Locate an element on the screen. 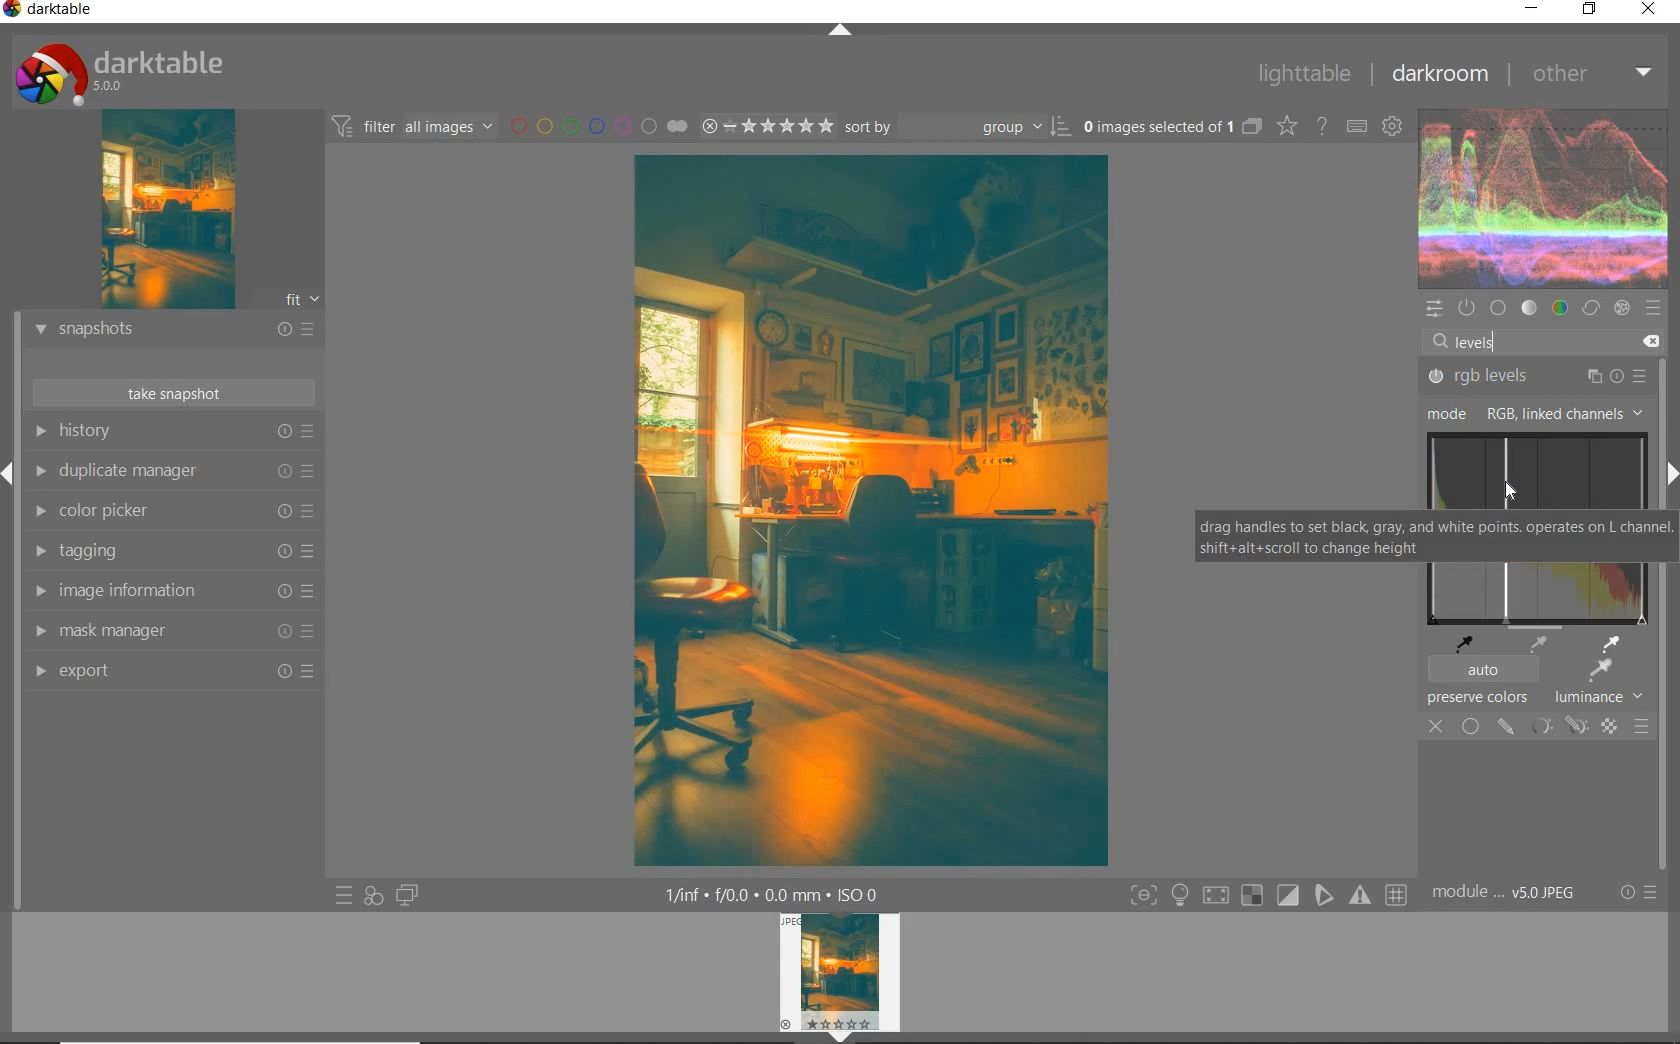 This screenshot has height=1044, width=1680. drag handles to set black, gray, and white points operates on L channel. shift+alt+scroll to change height is located at coordinates (1421, 537).